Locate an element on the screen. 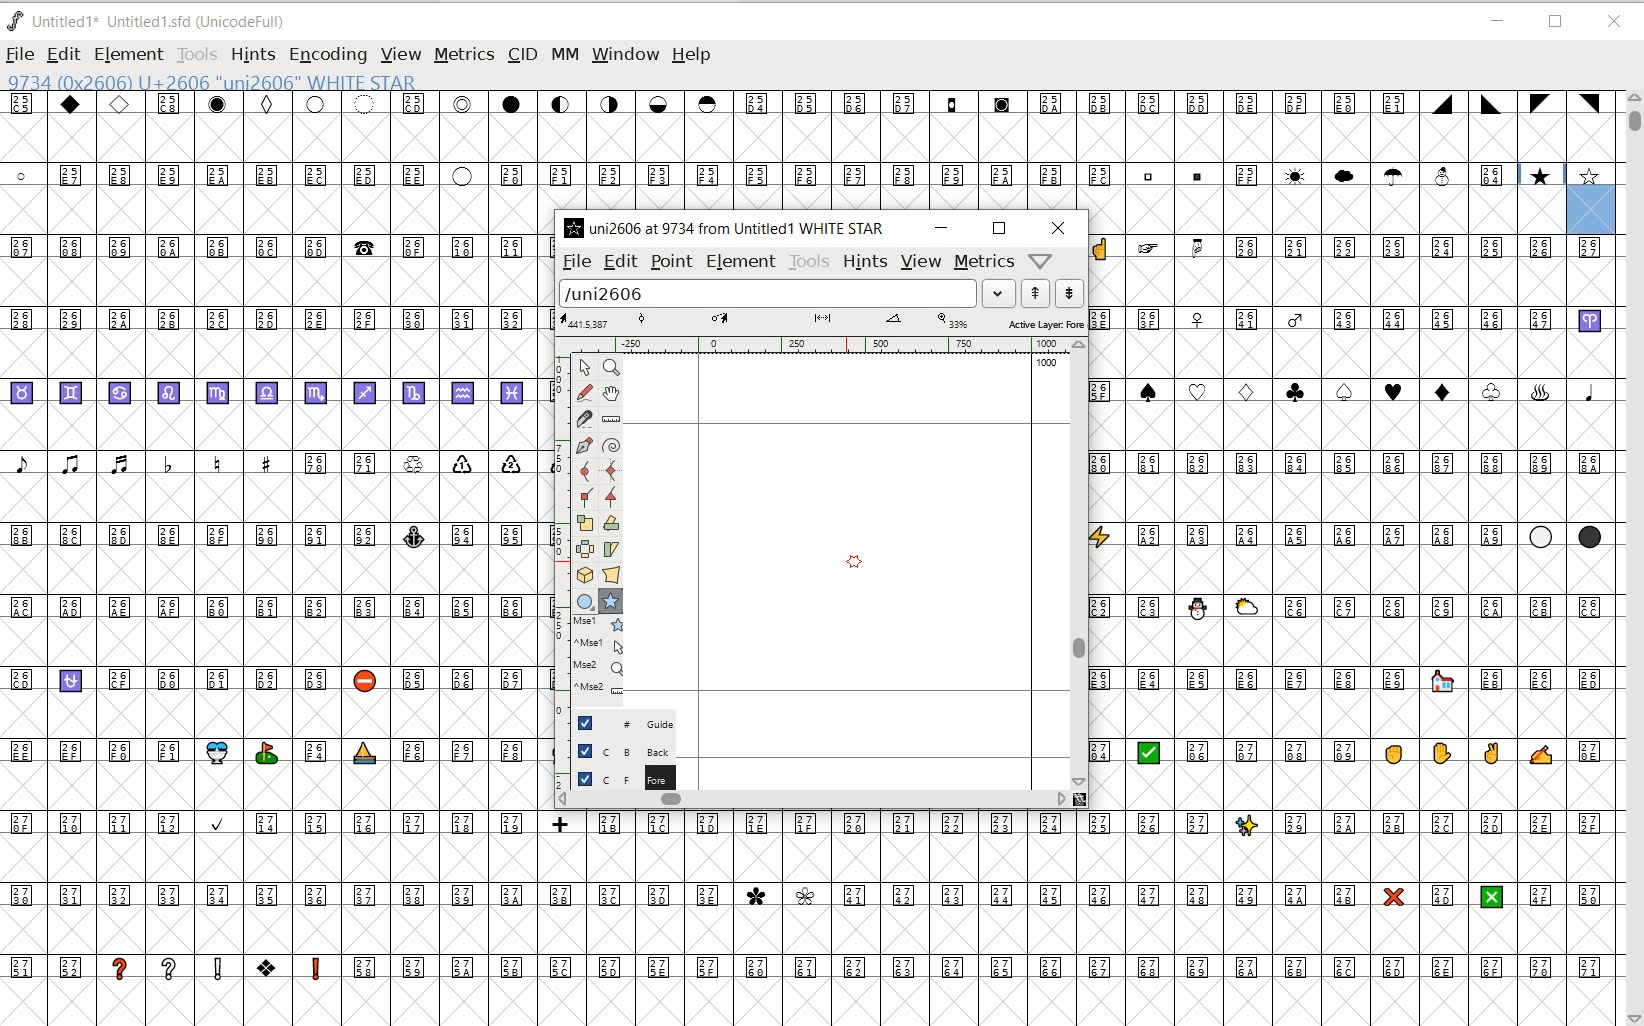 The image size is (1644, 1026). ACTIVE LAYER is located at coordinates (822, 321).